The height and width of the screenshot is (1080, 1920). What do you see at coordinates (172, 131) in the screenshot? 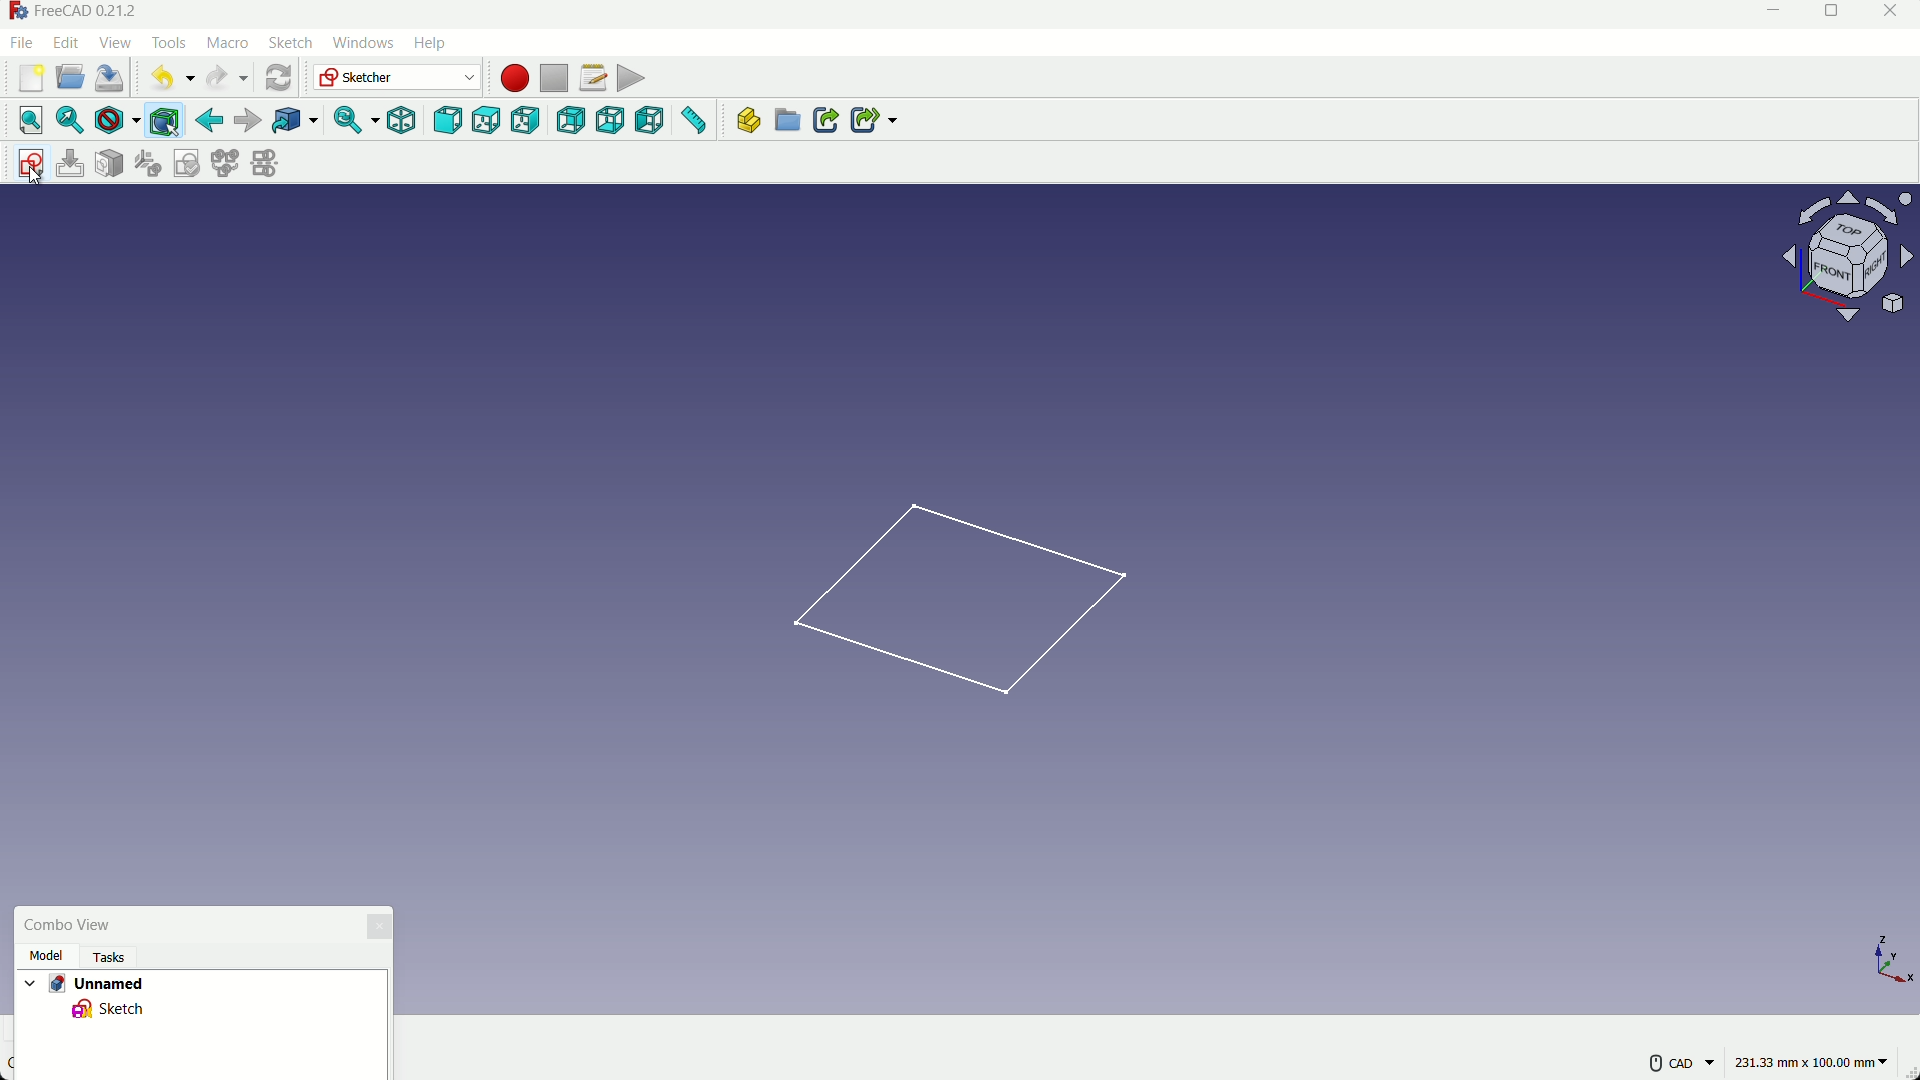
I see `Cursor` at bounding box center [172, 131].